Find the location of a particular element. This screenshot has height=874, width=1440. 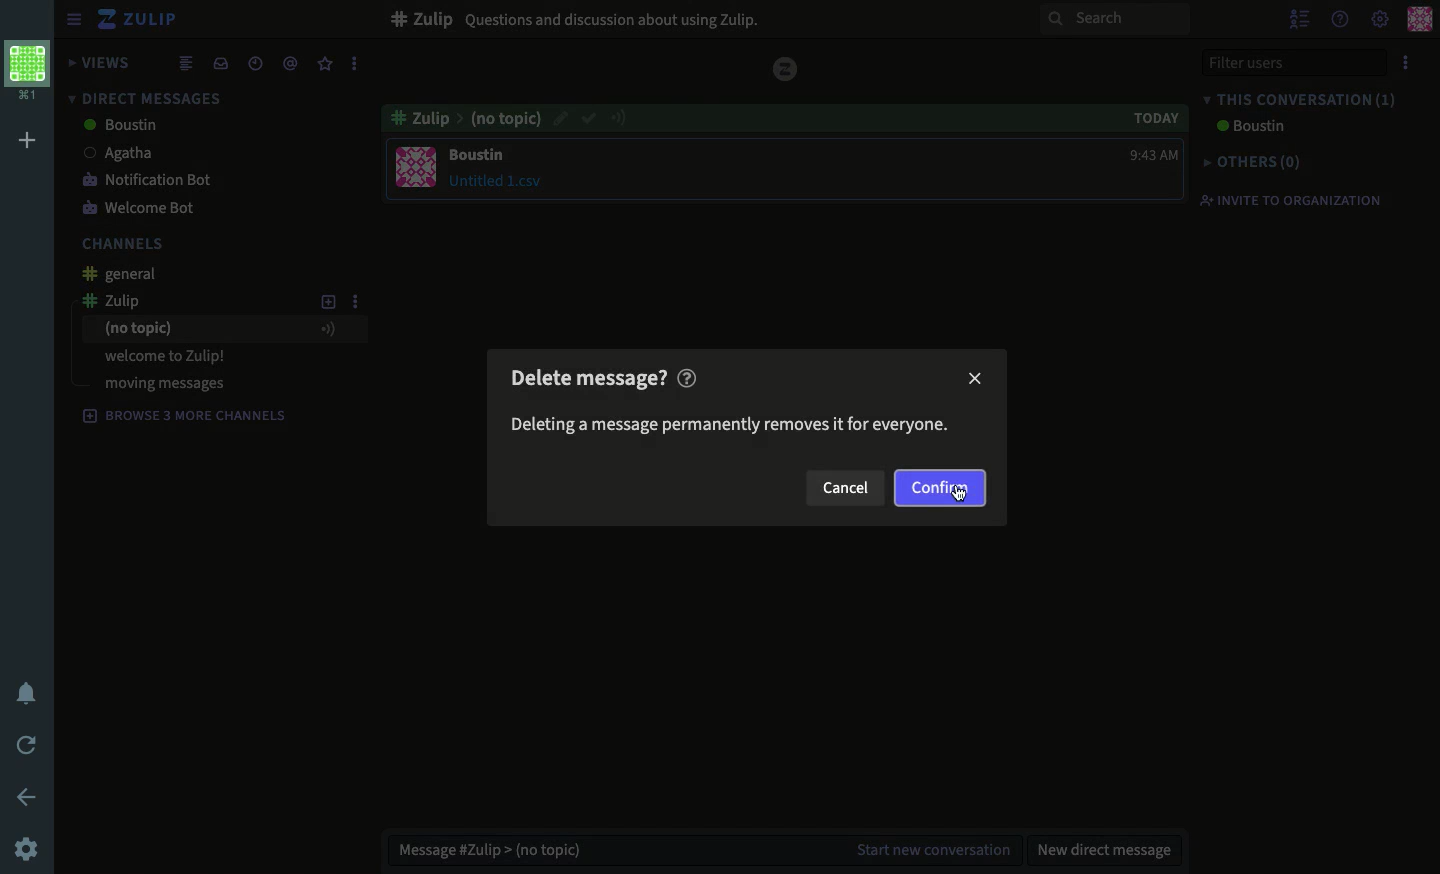

connection is located at coordinates (625, 124).